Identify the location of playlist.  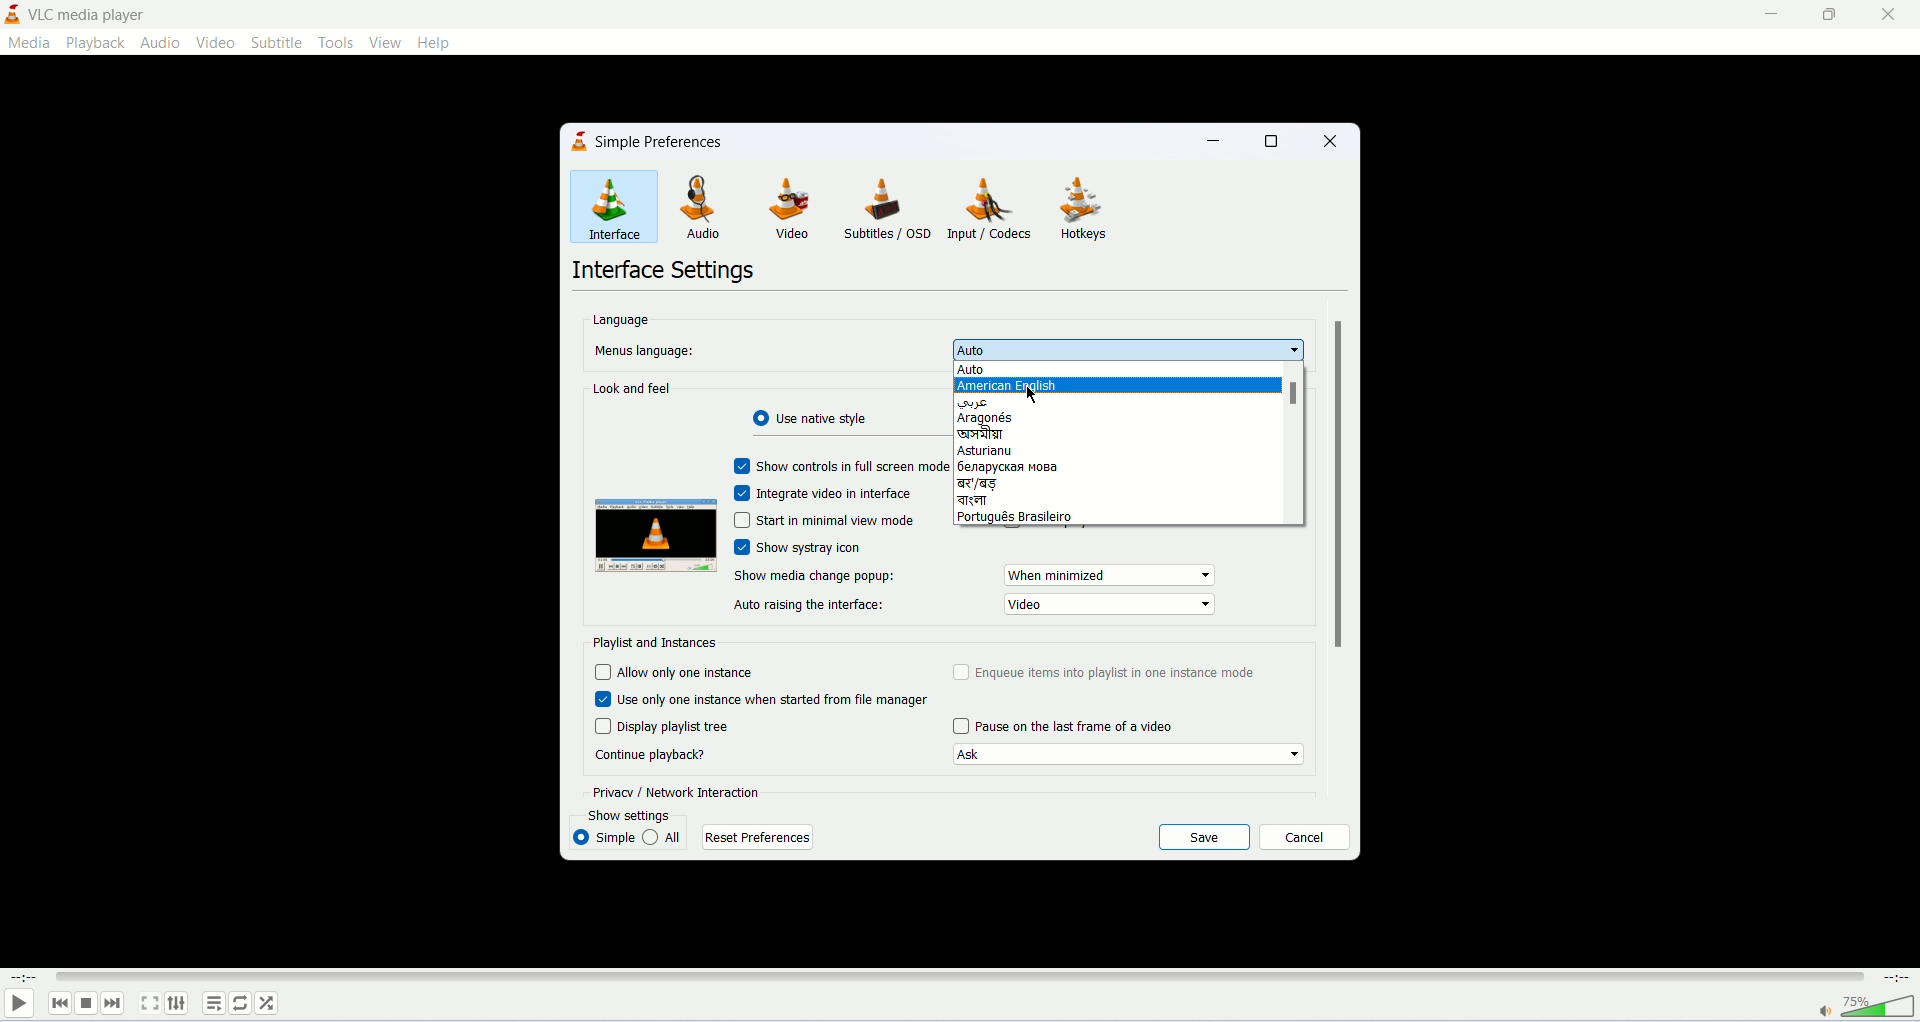
(213, 1003).